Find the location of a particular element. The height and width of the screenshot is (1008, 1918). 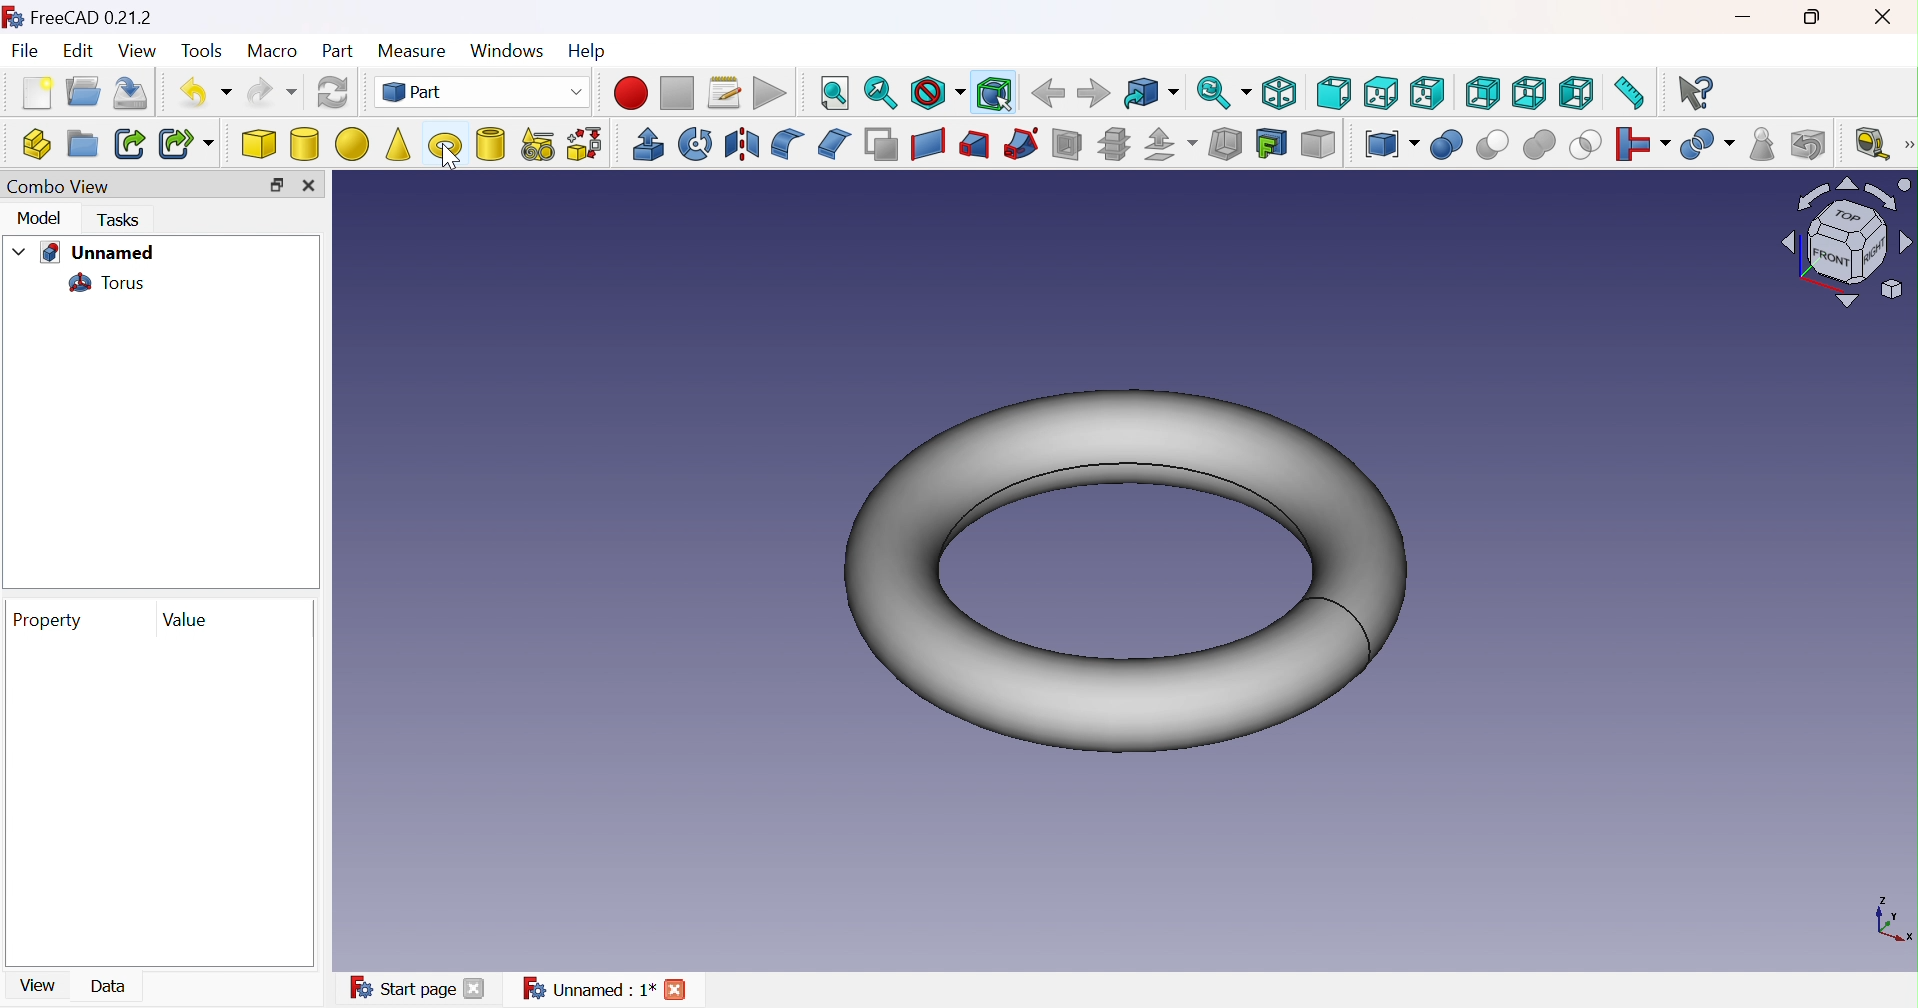

Torus is located at coordinates (442, 144).